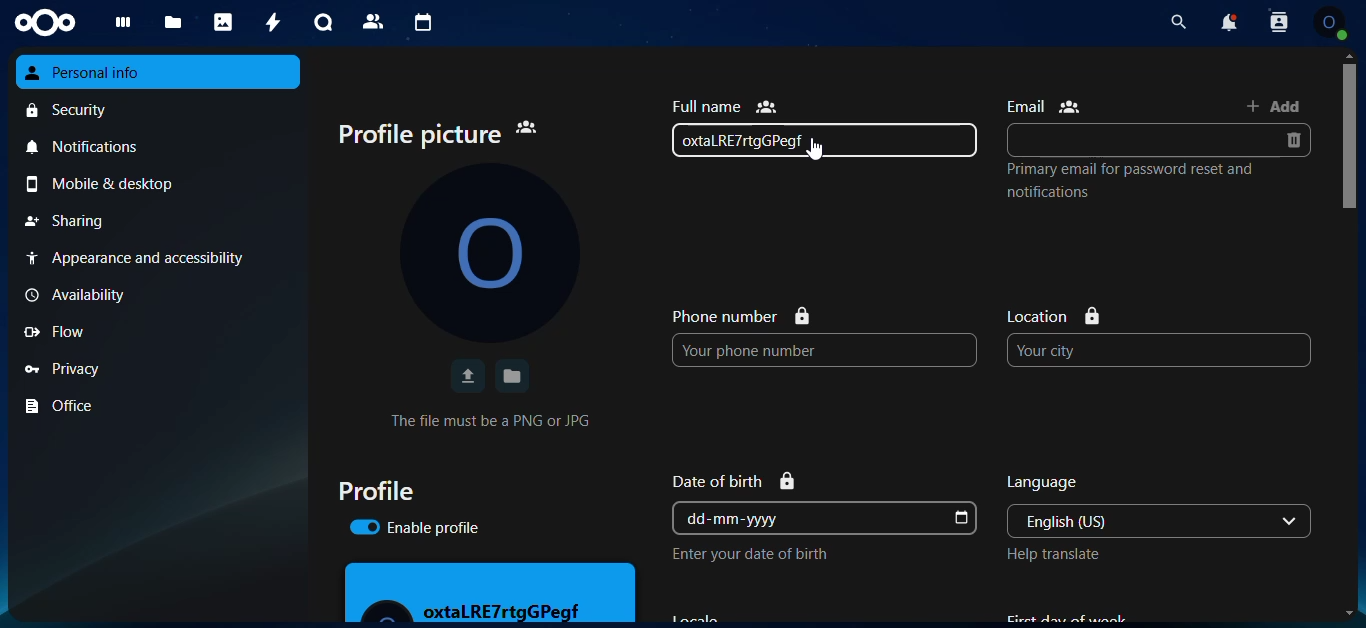 This screenshot has width=1366, height=628. What do you see at coordinates (490, 420) in the screenshot?
I see `The file must be a PNG or JPG` at bounding box center [490, 420].